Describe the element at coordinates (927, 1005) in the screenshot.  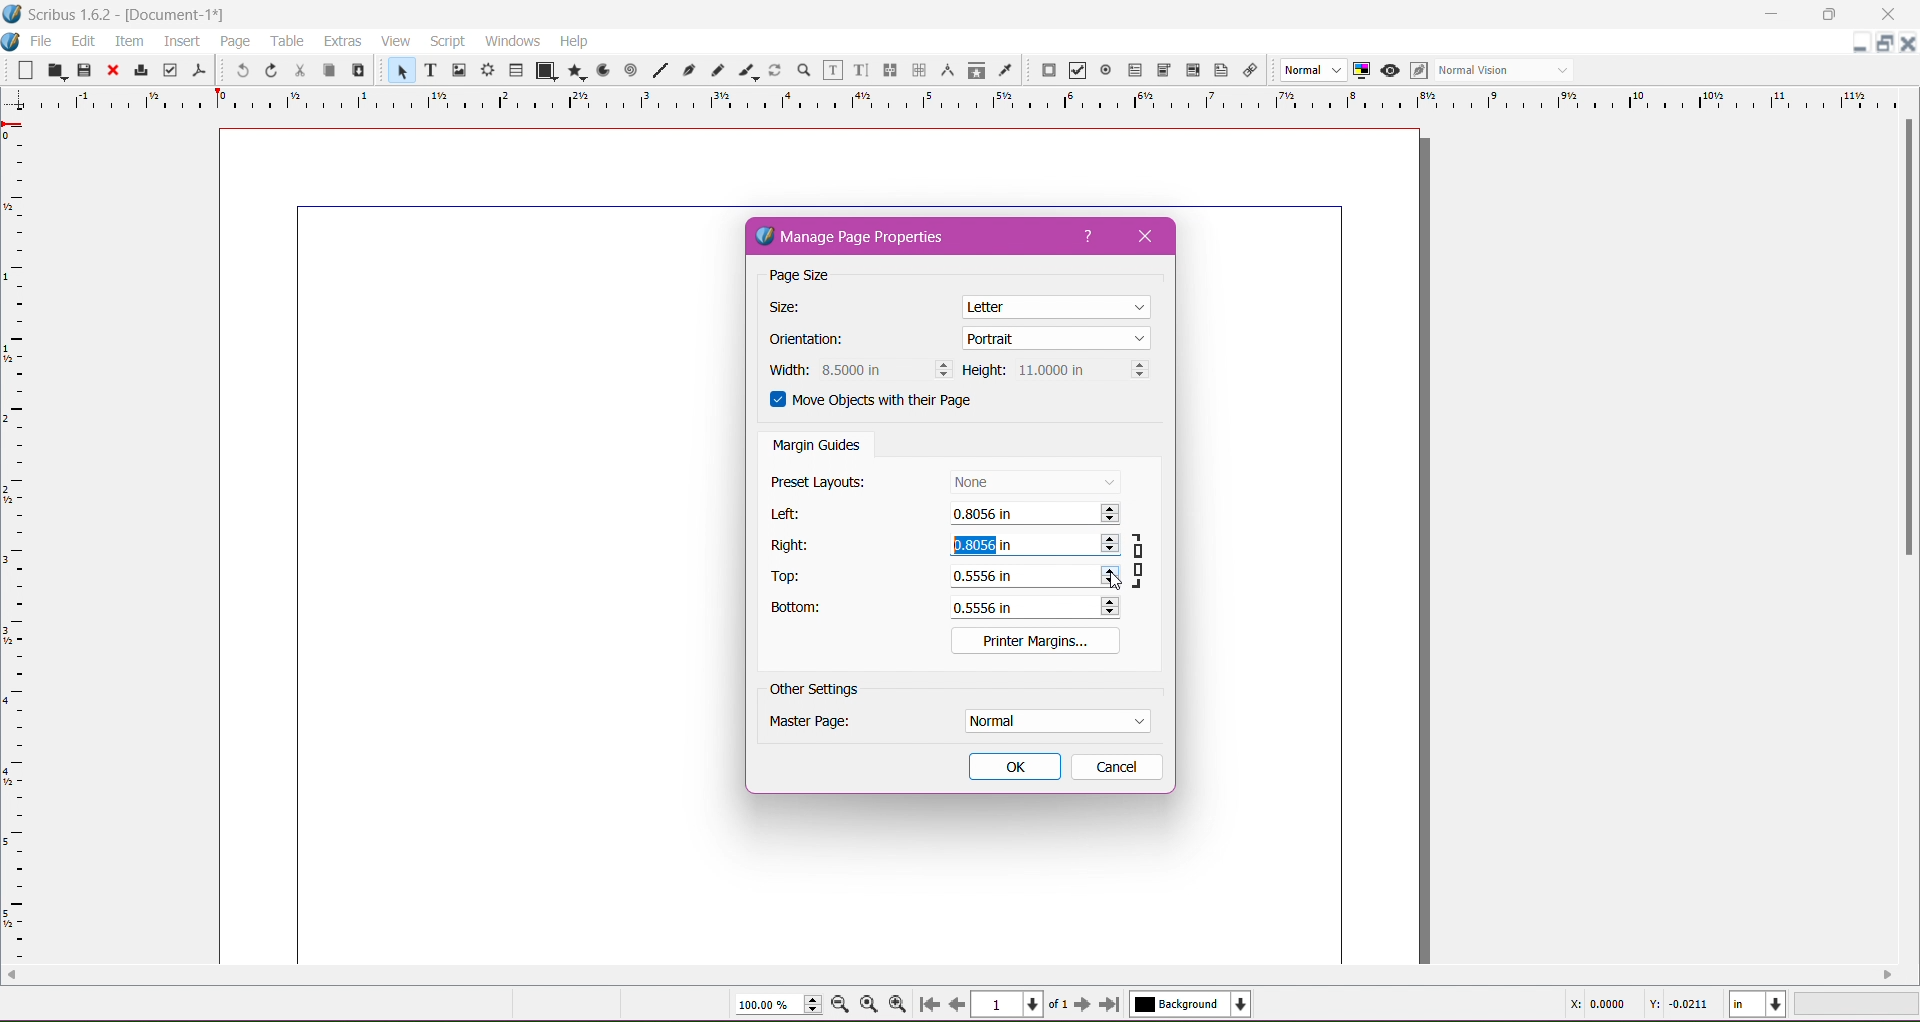
I see `Go to first page` at that location.